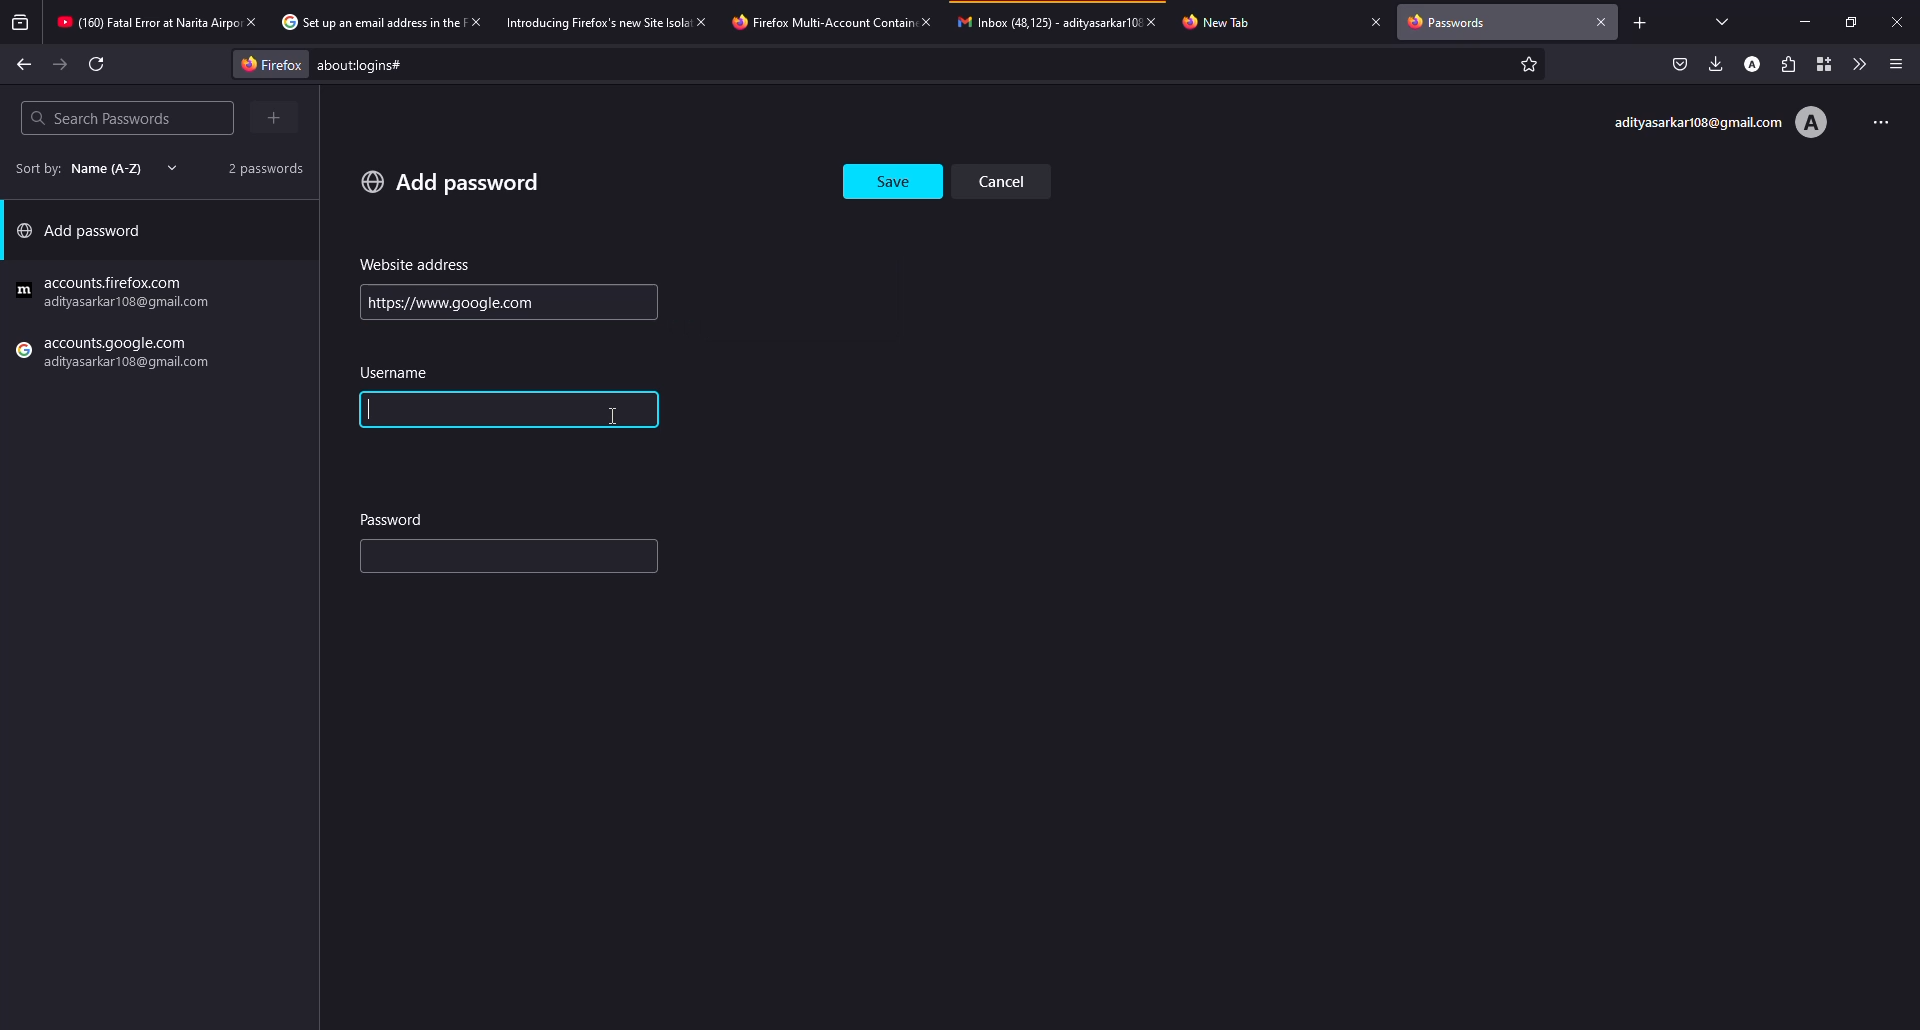 Image resolution: width=1920 pixels, height=1030 pixels. What do you see at coordinates (265, 63) in the screenshot?
I see `firefox` at bounding box center [265, 63].